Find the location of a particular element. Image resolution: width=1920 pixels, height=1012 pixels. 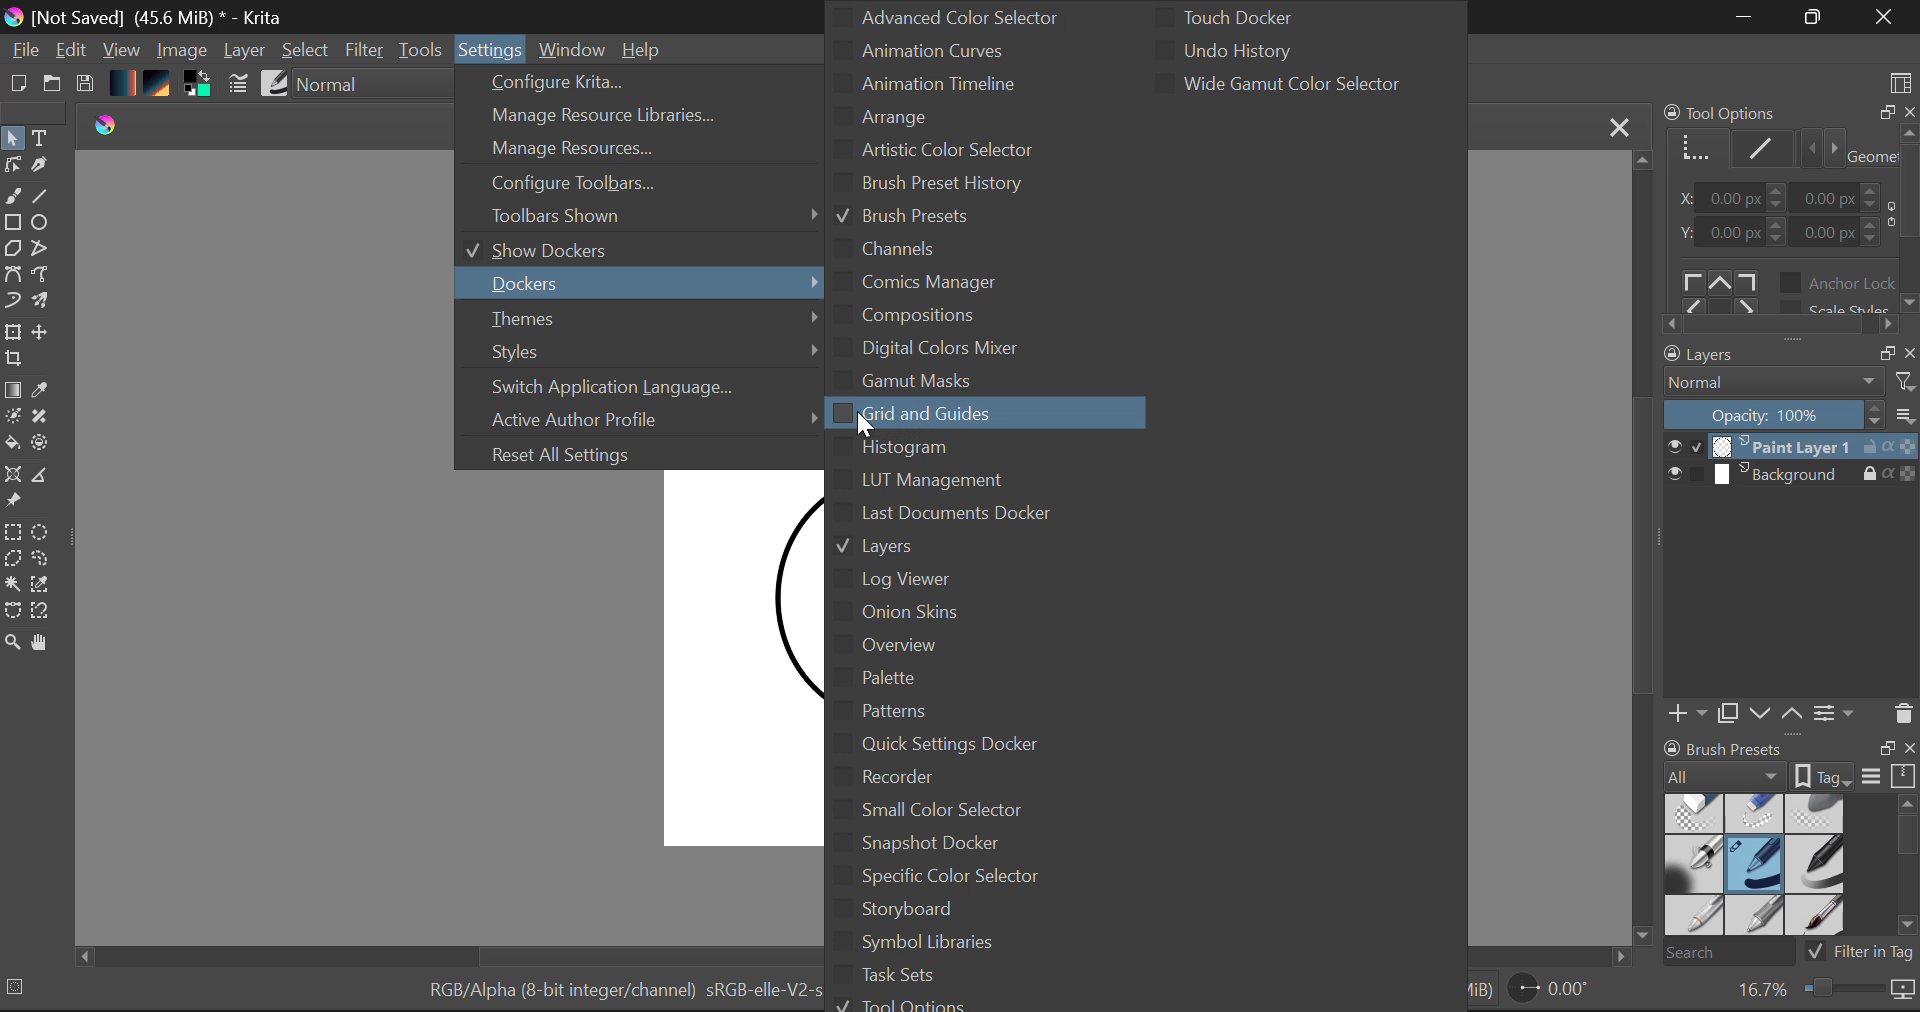

Text is located at coordinates (41, 137).